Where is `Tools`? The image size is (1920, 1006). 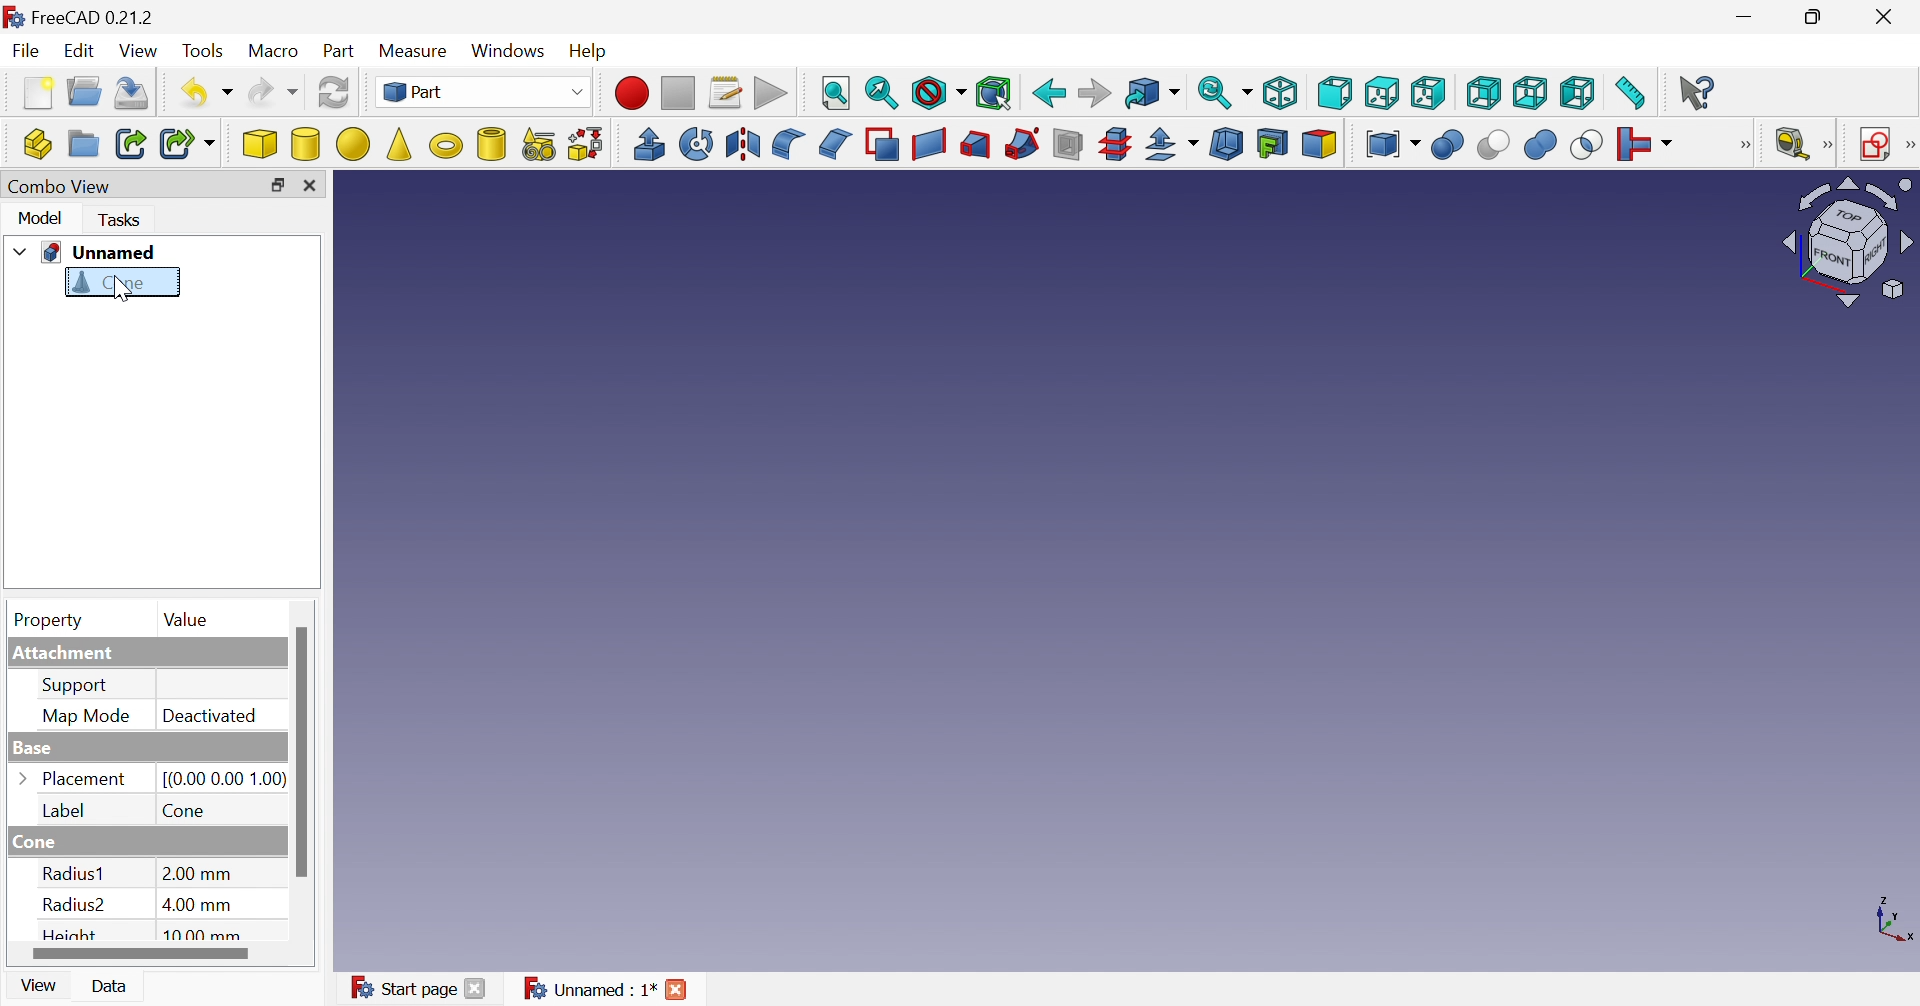 Tools is located at coordinates (205, 47).